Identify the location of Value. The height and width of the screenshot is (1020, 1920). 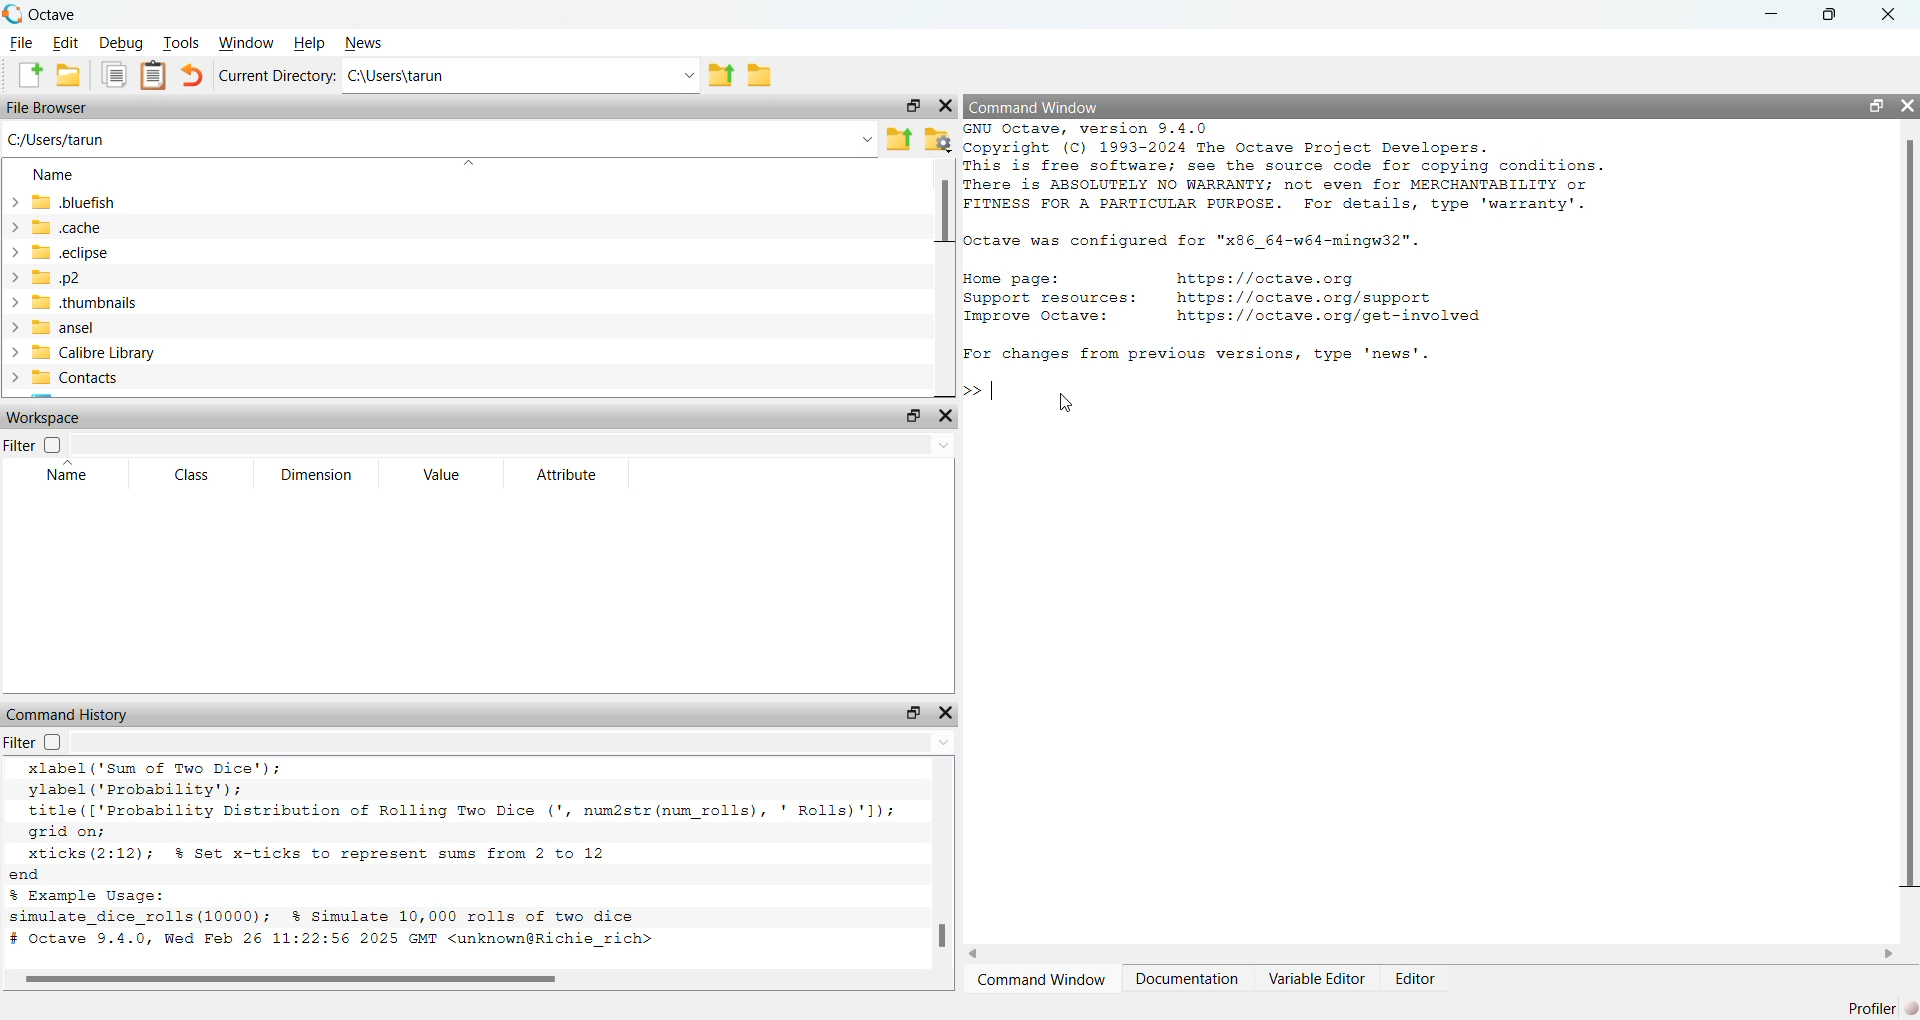
(442, 475).